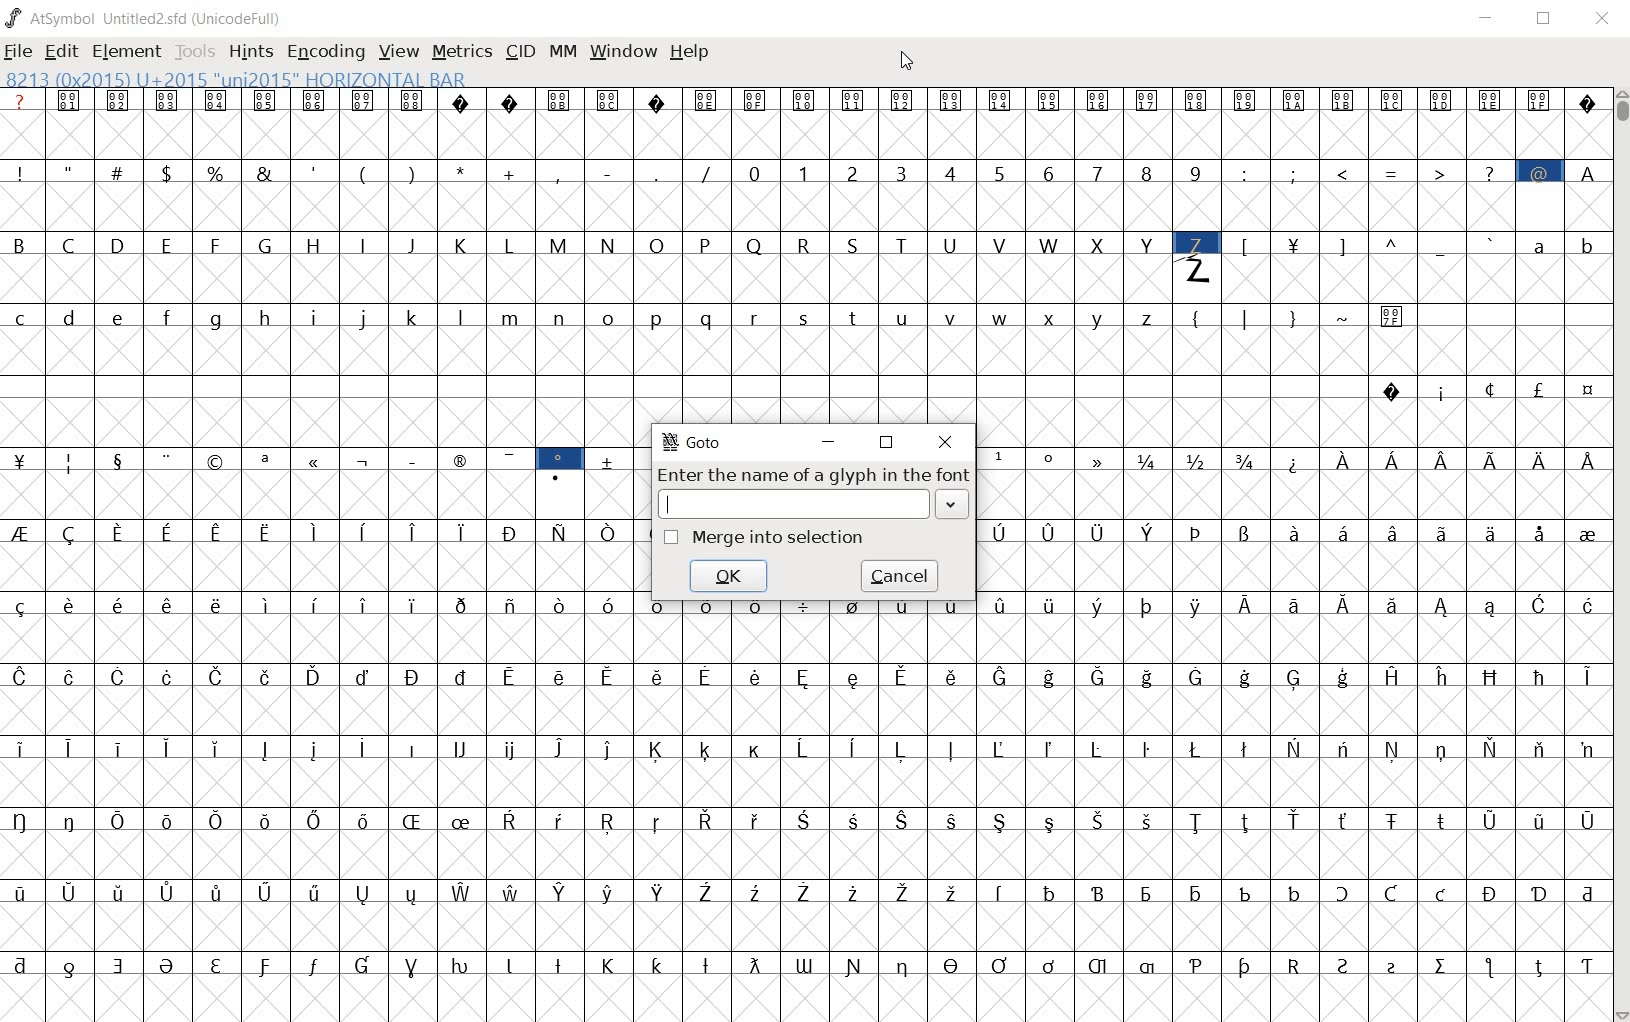  Describe the element at coordinates (1293, 551) in the screenshot. I see `glyph characters` at that location.